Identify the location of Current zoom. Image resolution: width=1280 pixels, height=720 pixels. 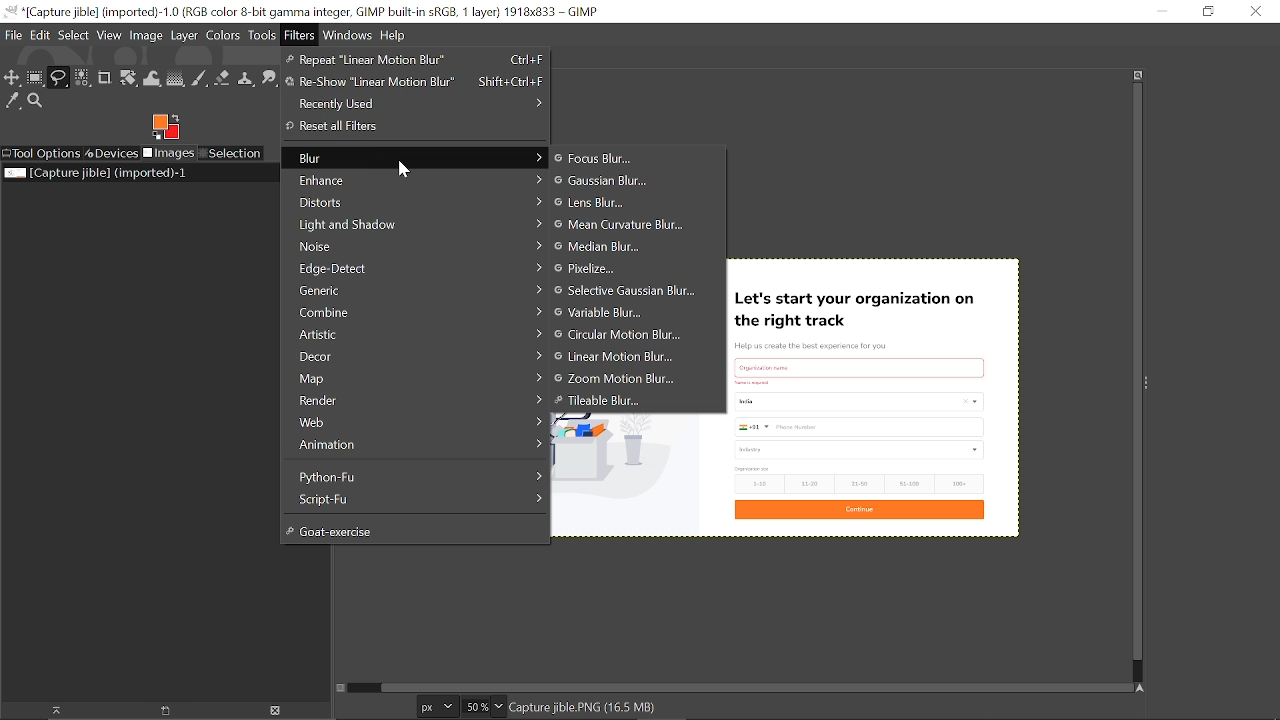
(474, 706).